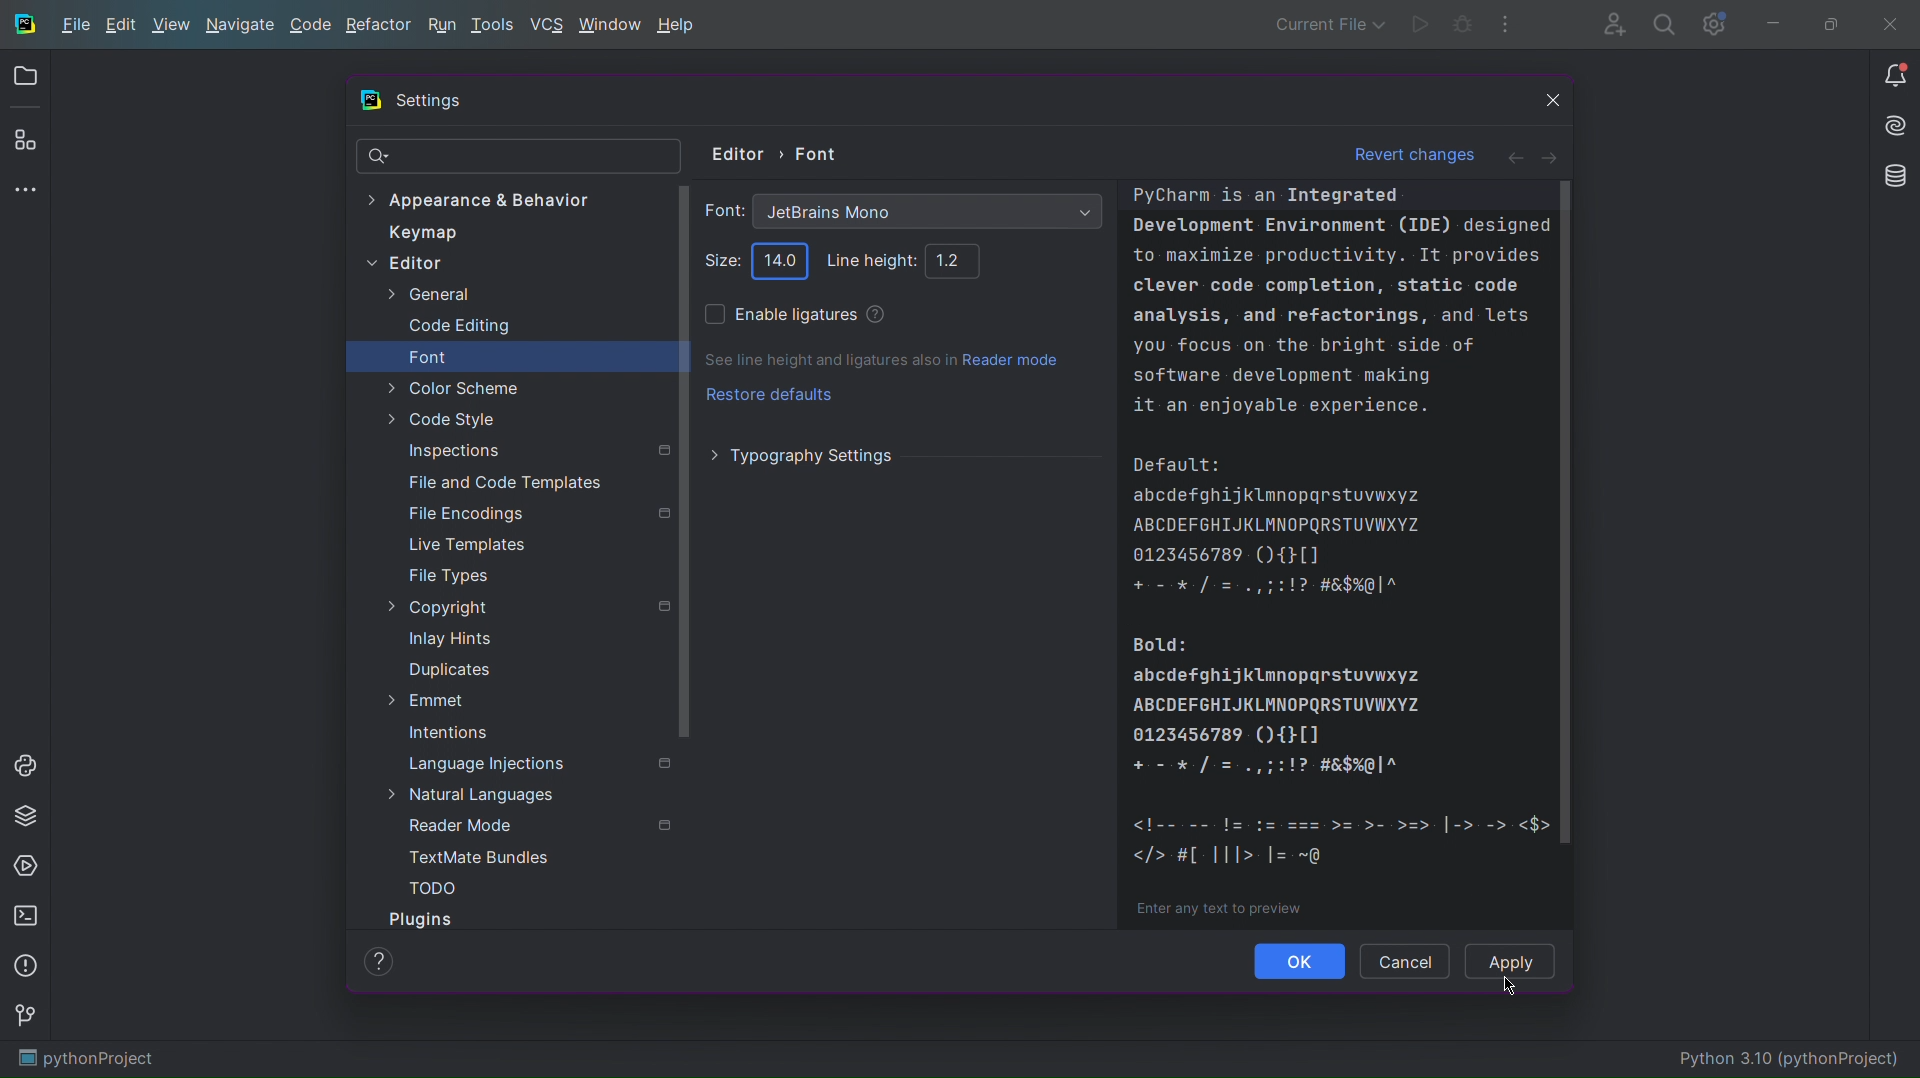 The height and width of the screenshot is (1078, 1920). What do you see at coordinates (378, 961) in the screenshot?
I see `Help` at bounding box center [378, 961].